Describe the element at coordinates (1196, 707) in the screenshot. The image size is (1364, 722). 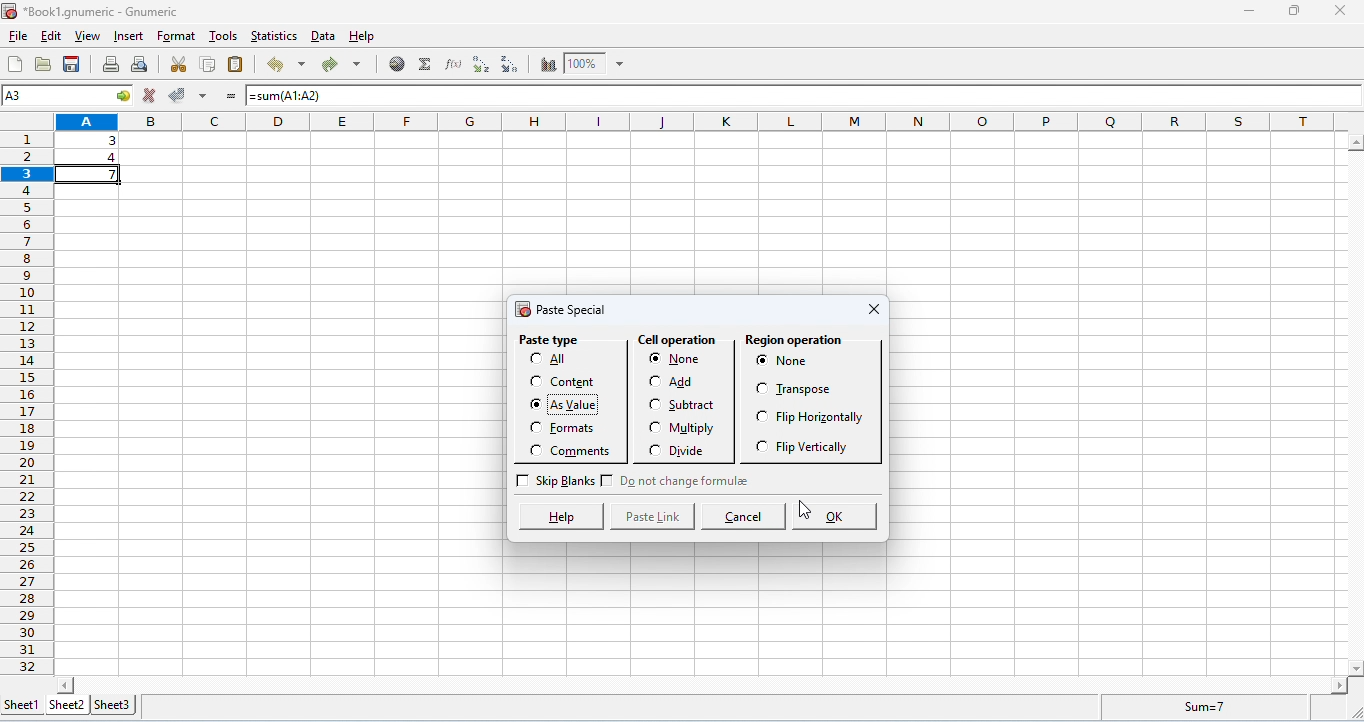
I see `formula` at that location.